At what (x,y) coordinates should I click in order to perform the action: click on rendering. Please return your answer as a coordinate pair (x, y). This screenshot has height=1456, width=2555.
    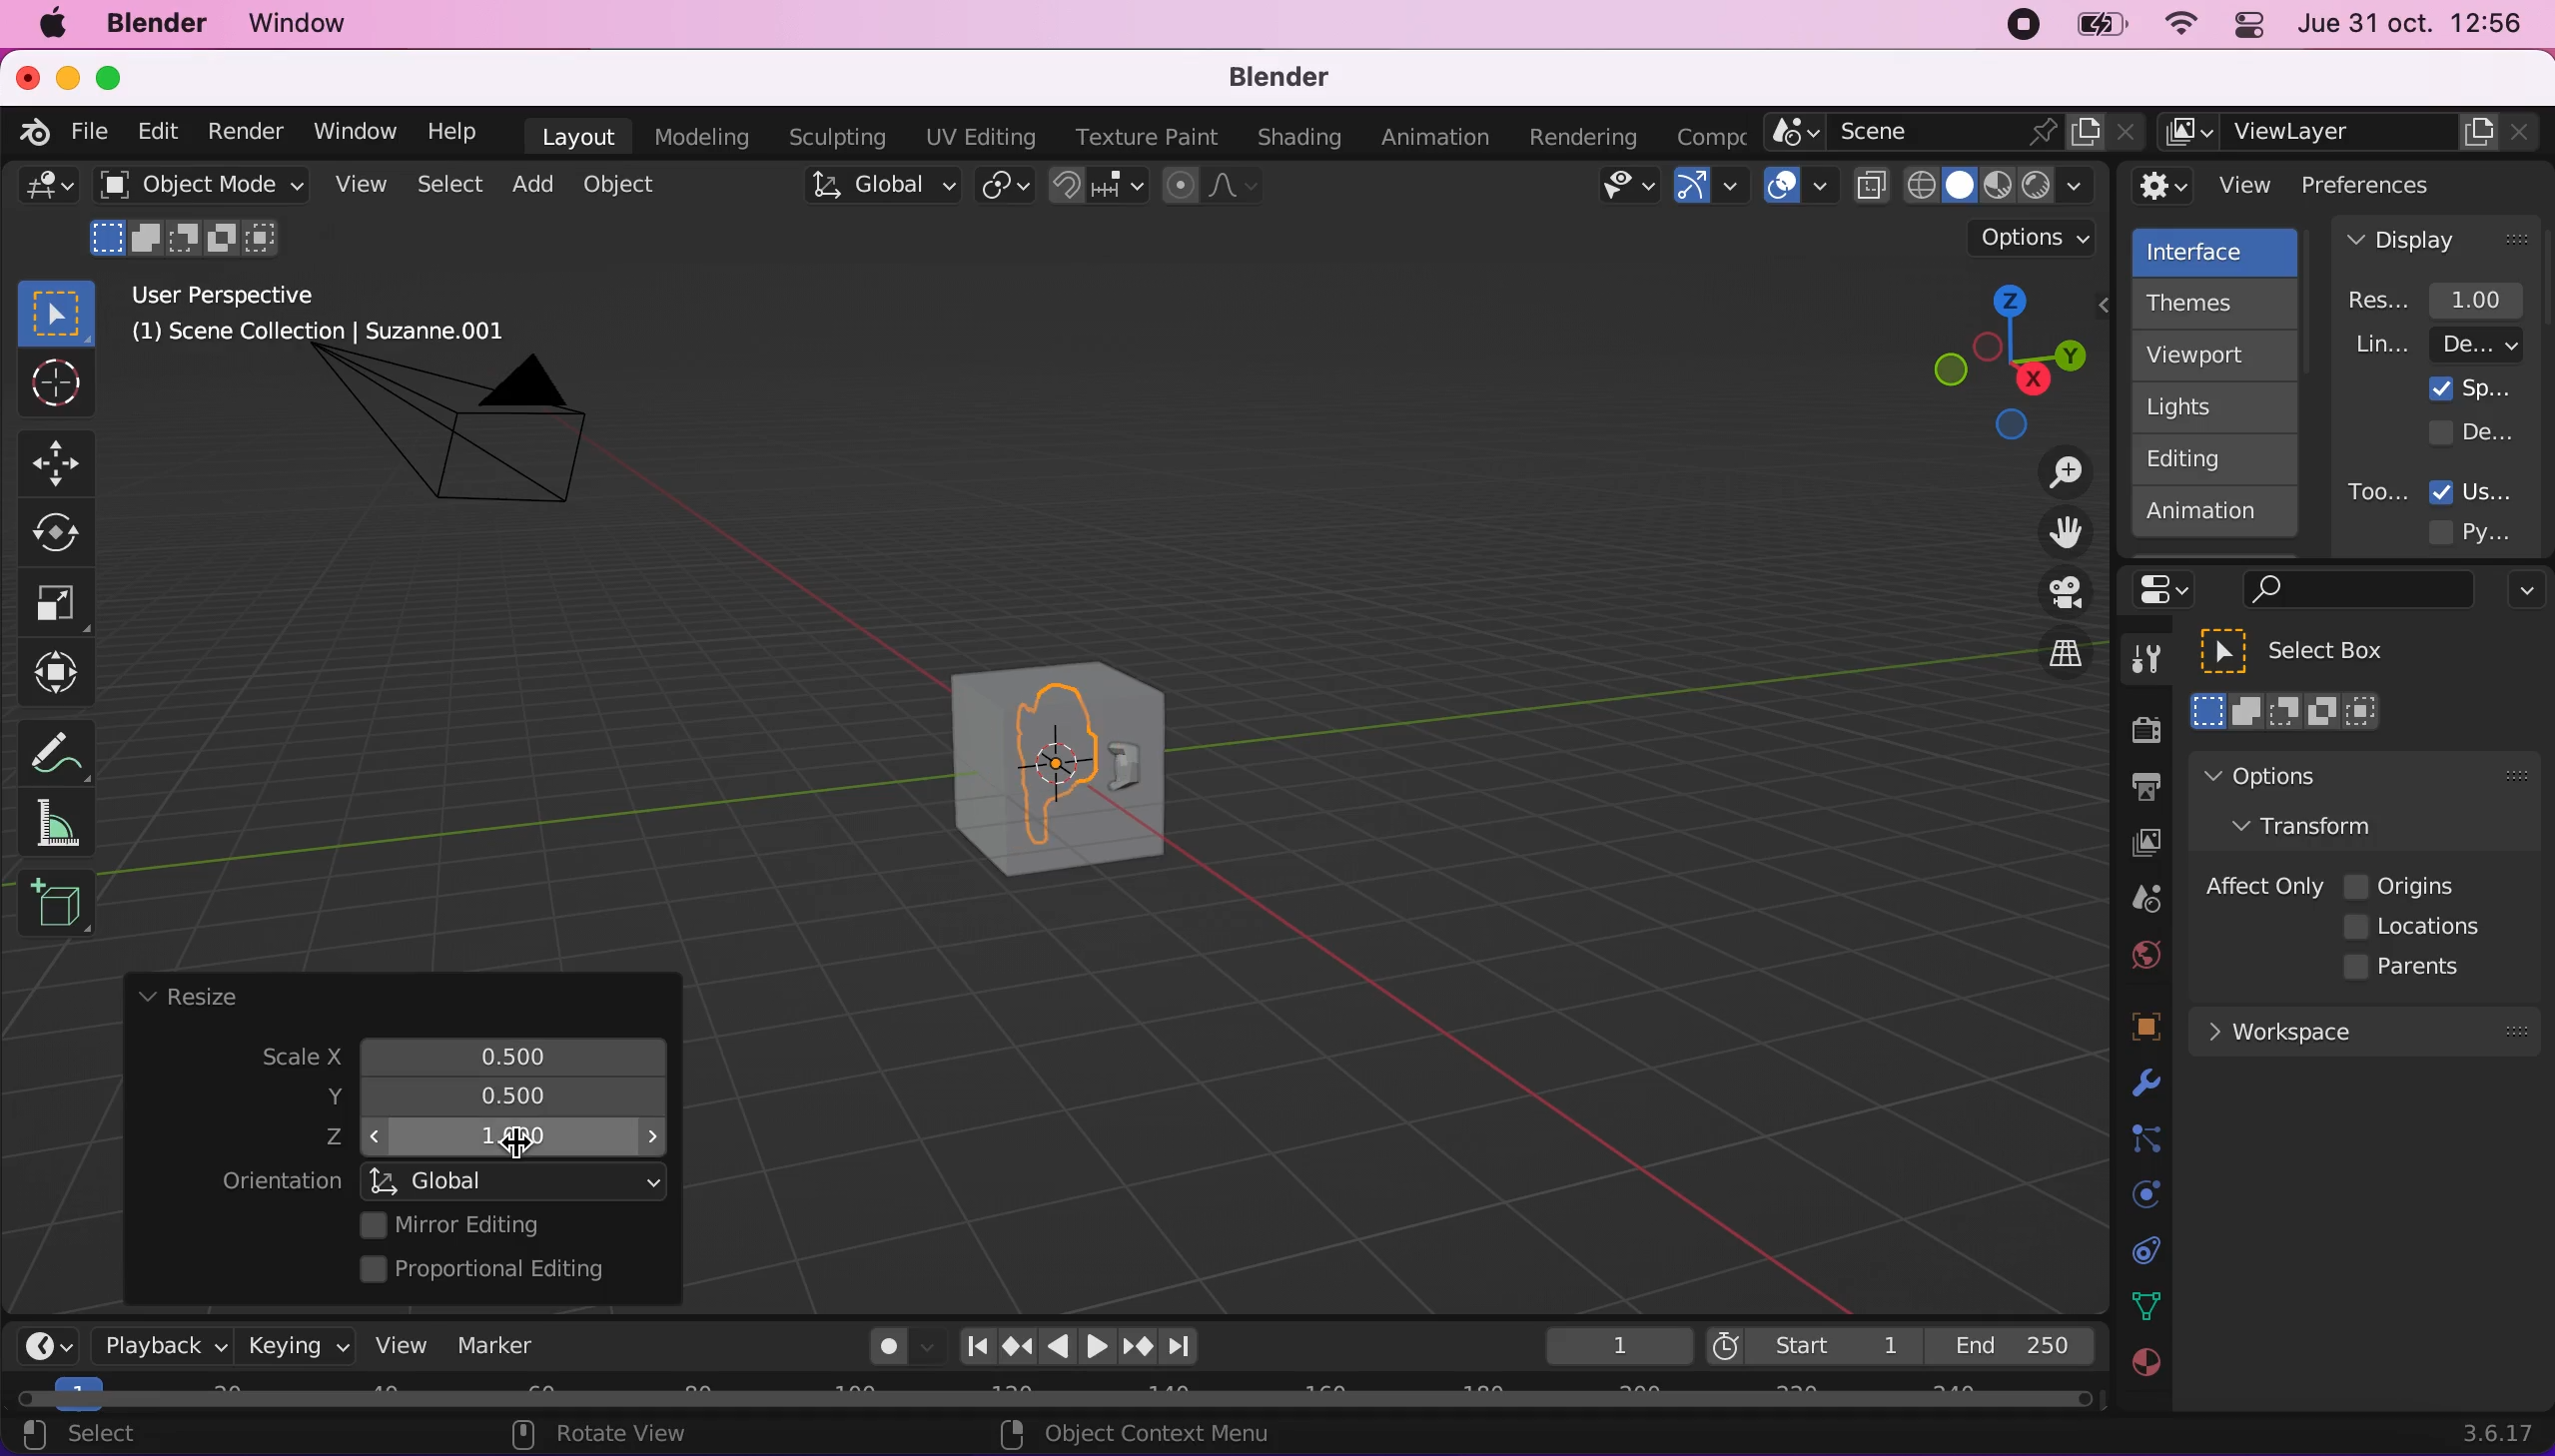
    Looking at the image, I should click on (1584, 138).